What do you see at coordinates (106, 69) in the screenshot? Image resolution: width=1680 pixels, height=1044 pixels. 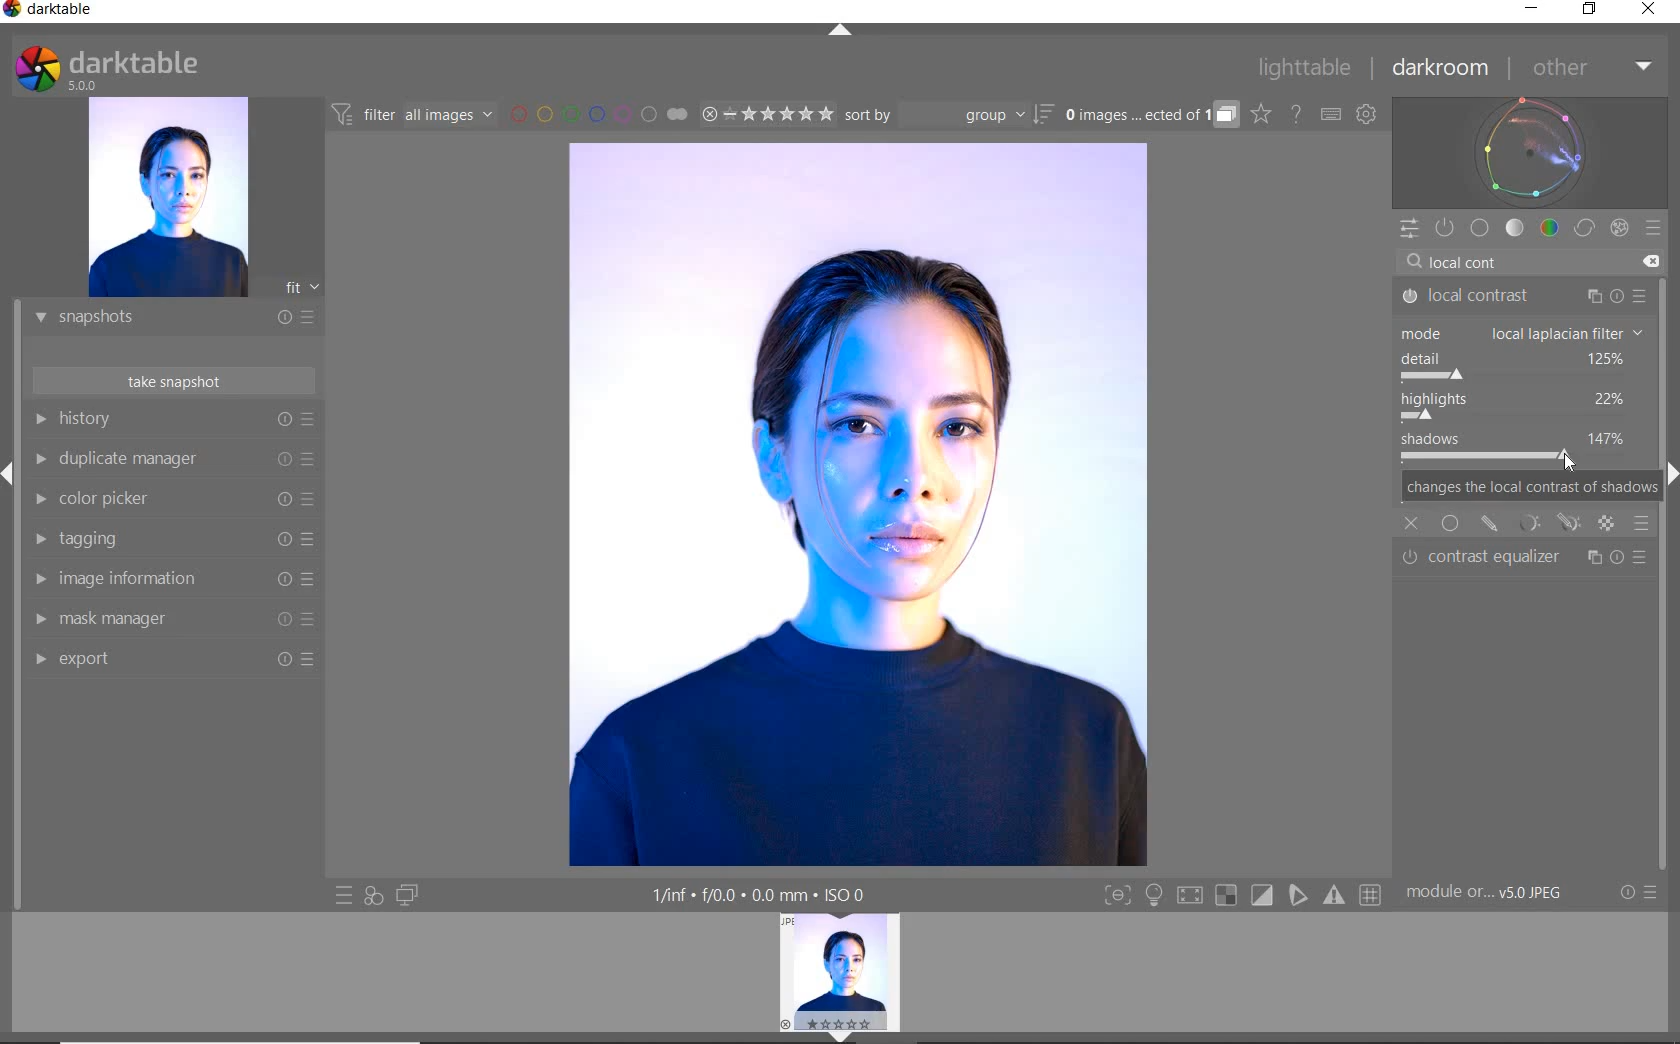 I see `SYSTEM LOGO` at bounding box center [106, 69].